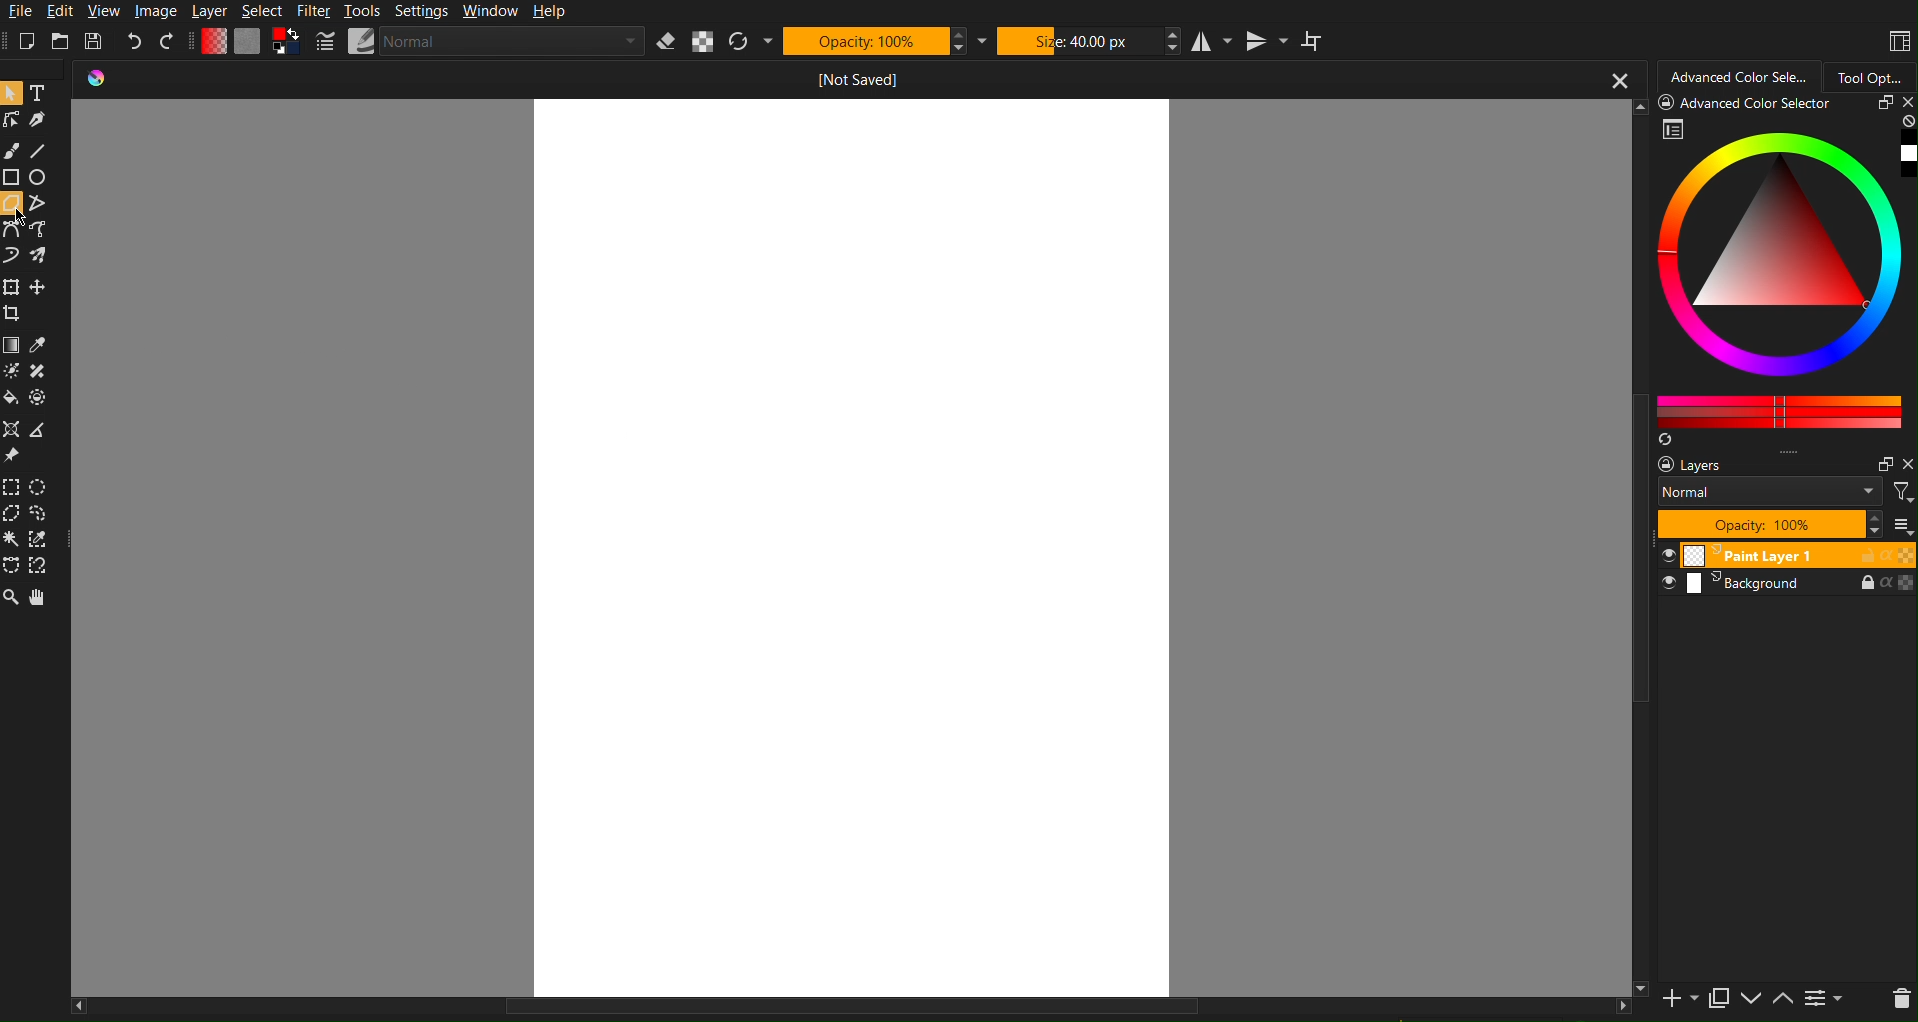 Image resolution: width=1918 pixels, height=1022 pixels. I want to click on crop the image to an area, so click(14, 312).